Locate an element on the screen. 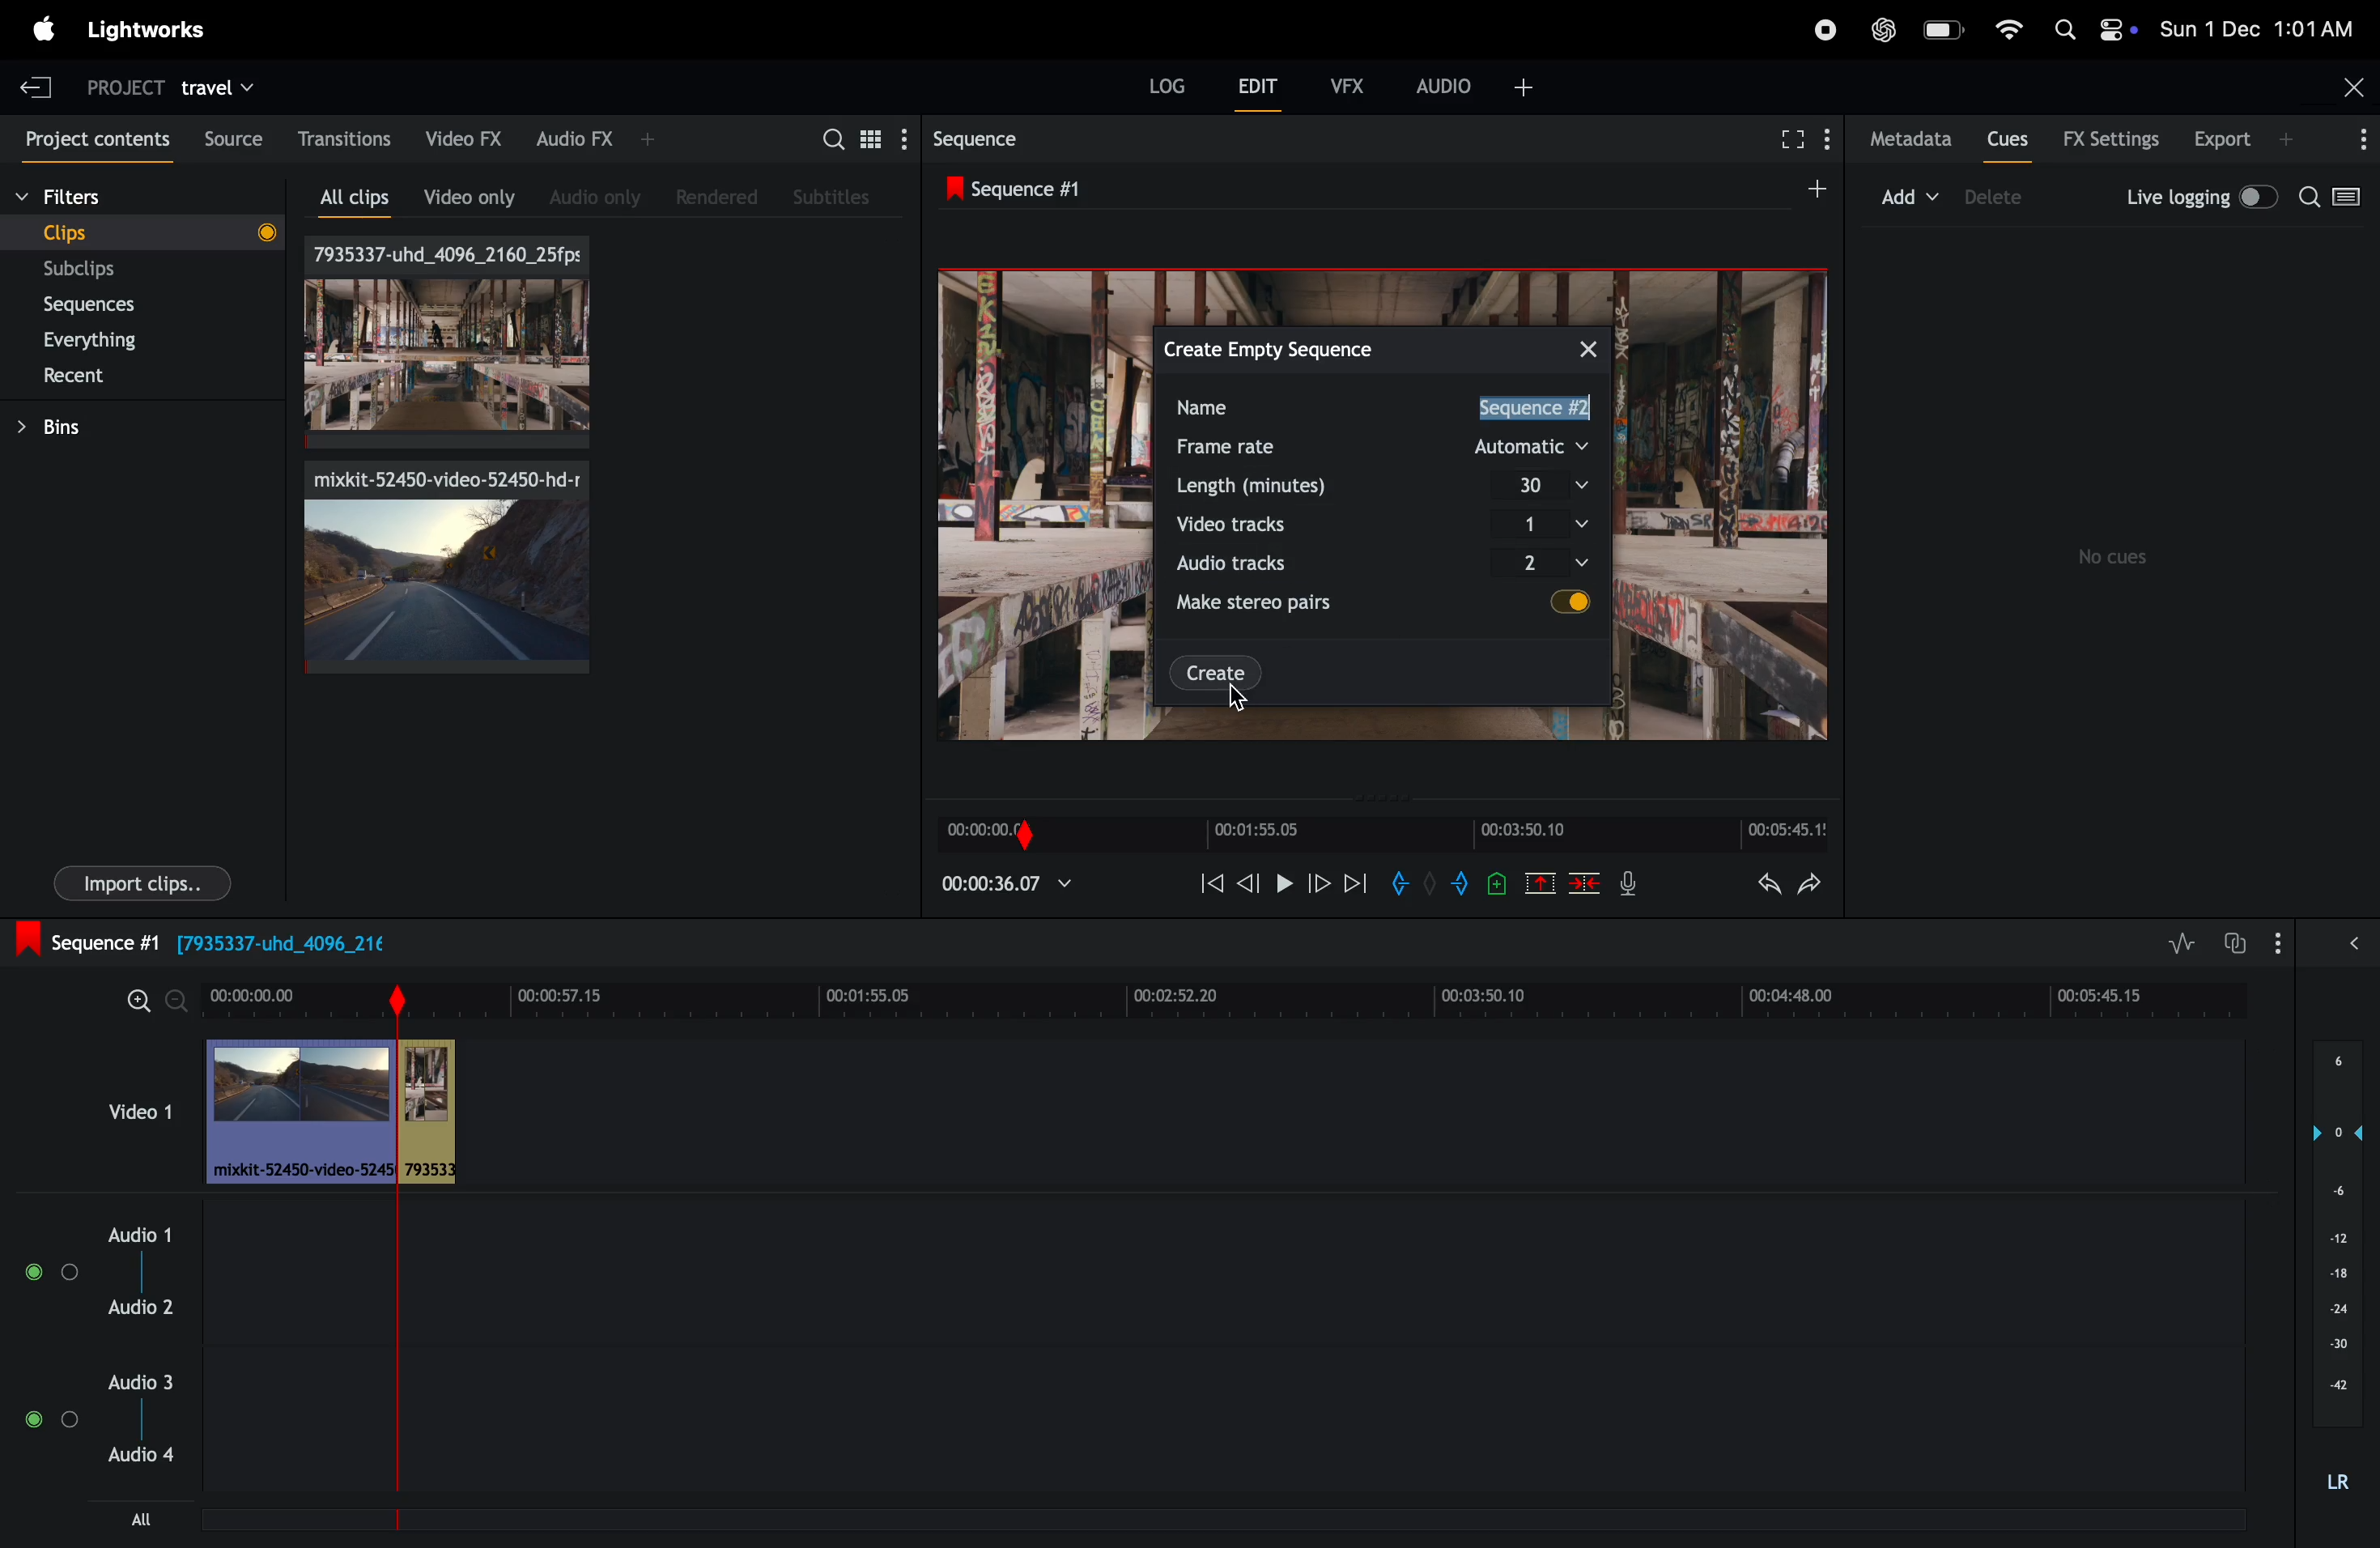 This screenshot has height=1548, width=2380. zoom in zoom out is located at coordinates (154, 998).